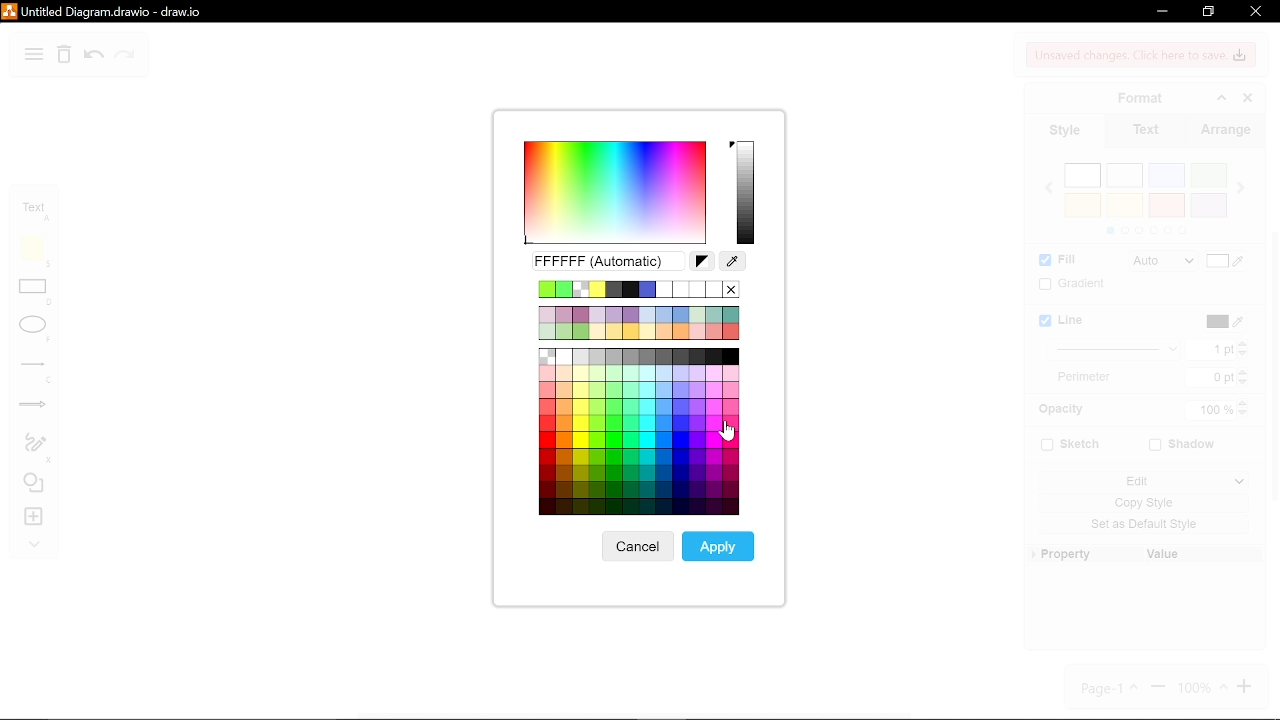 The height and width of the screenshot is (720, 1280). What do you see at coordinates (635, 547) in the screenshot?
I see `cancel` at bounding box center [635, 547].